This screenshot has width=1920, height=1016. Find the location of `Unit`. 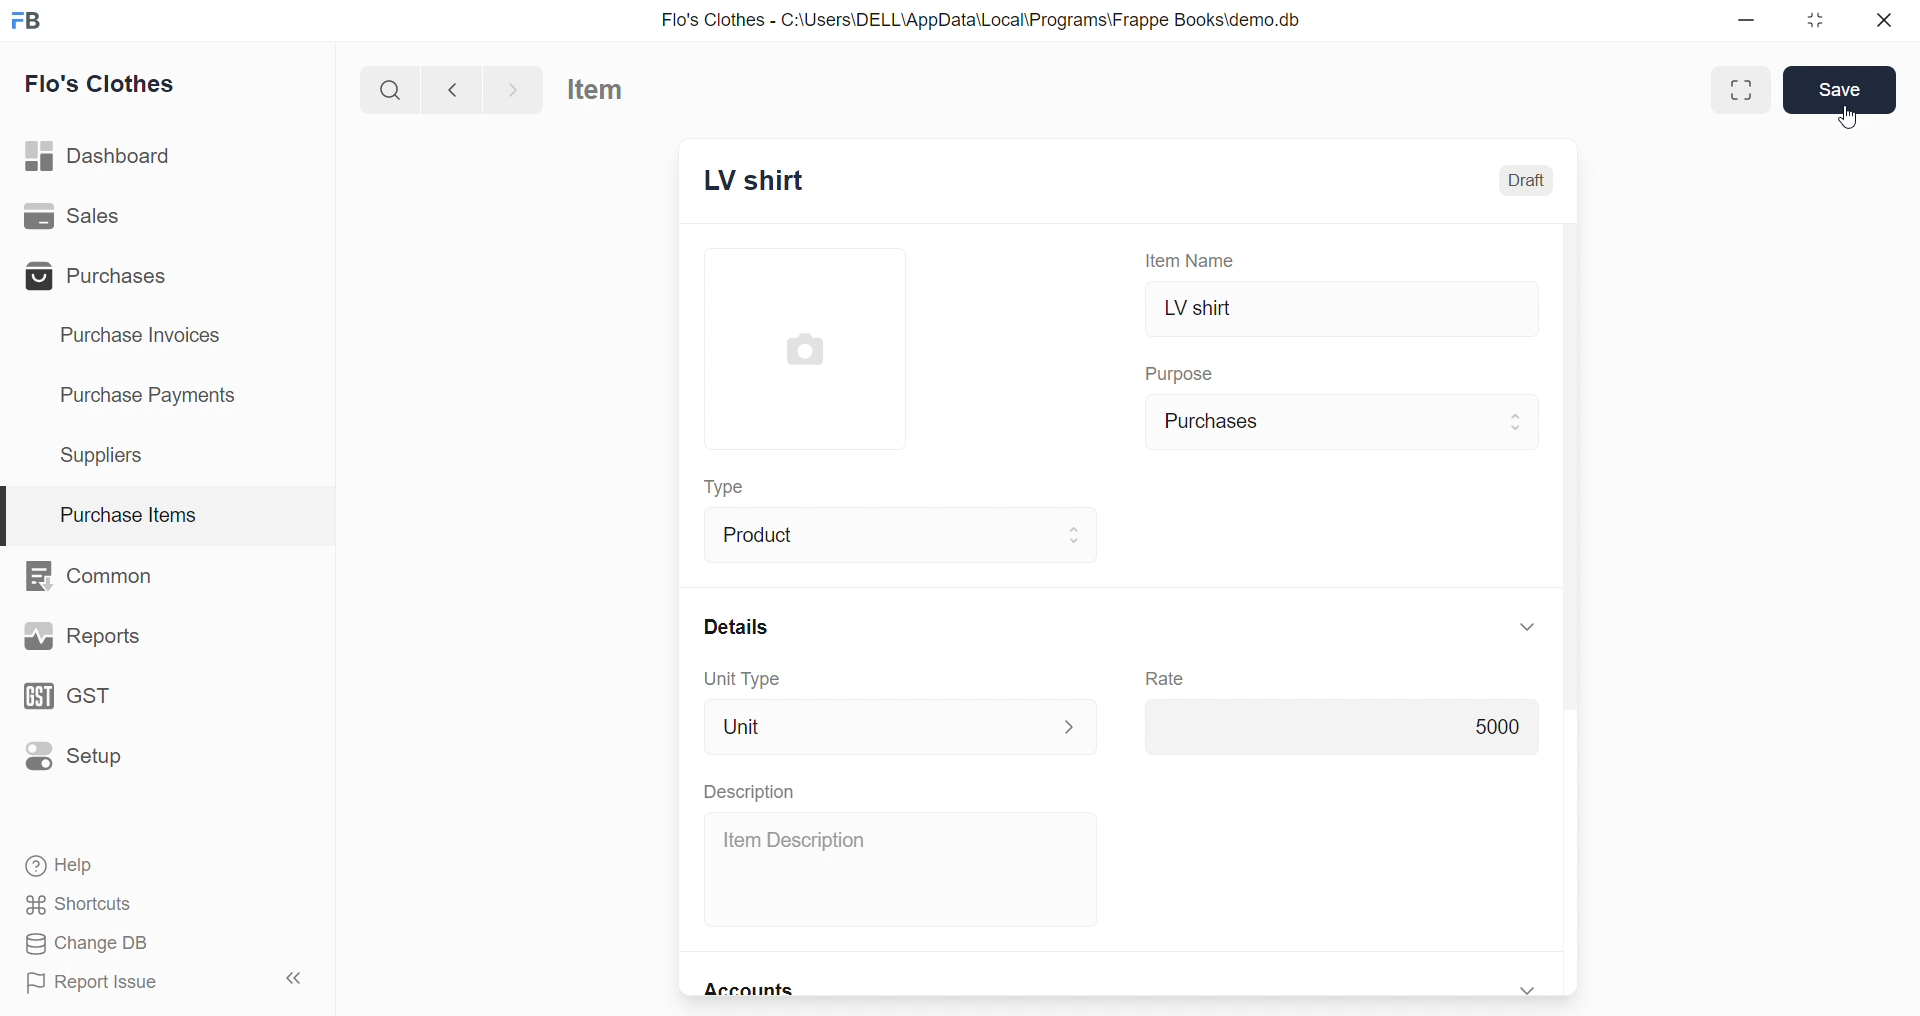

Unit is located at coordinates (902, 726).